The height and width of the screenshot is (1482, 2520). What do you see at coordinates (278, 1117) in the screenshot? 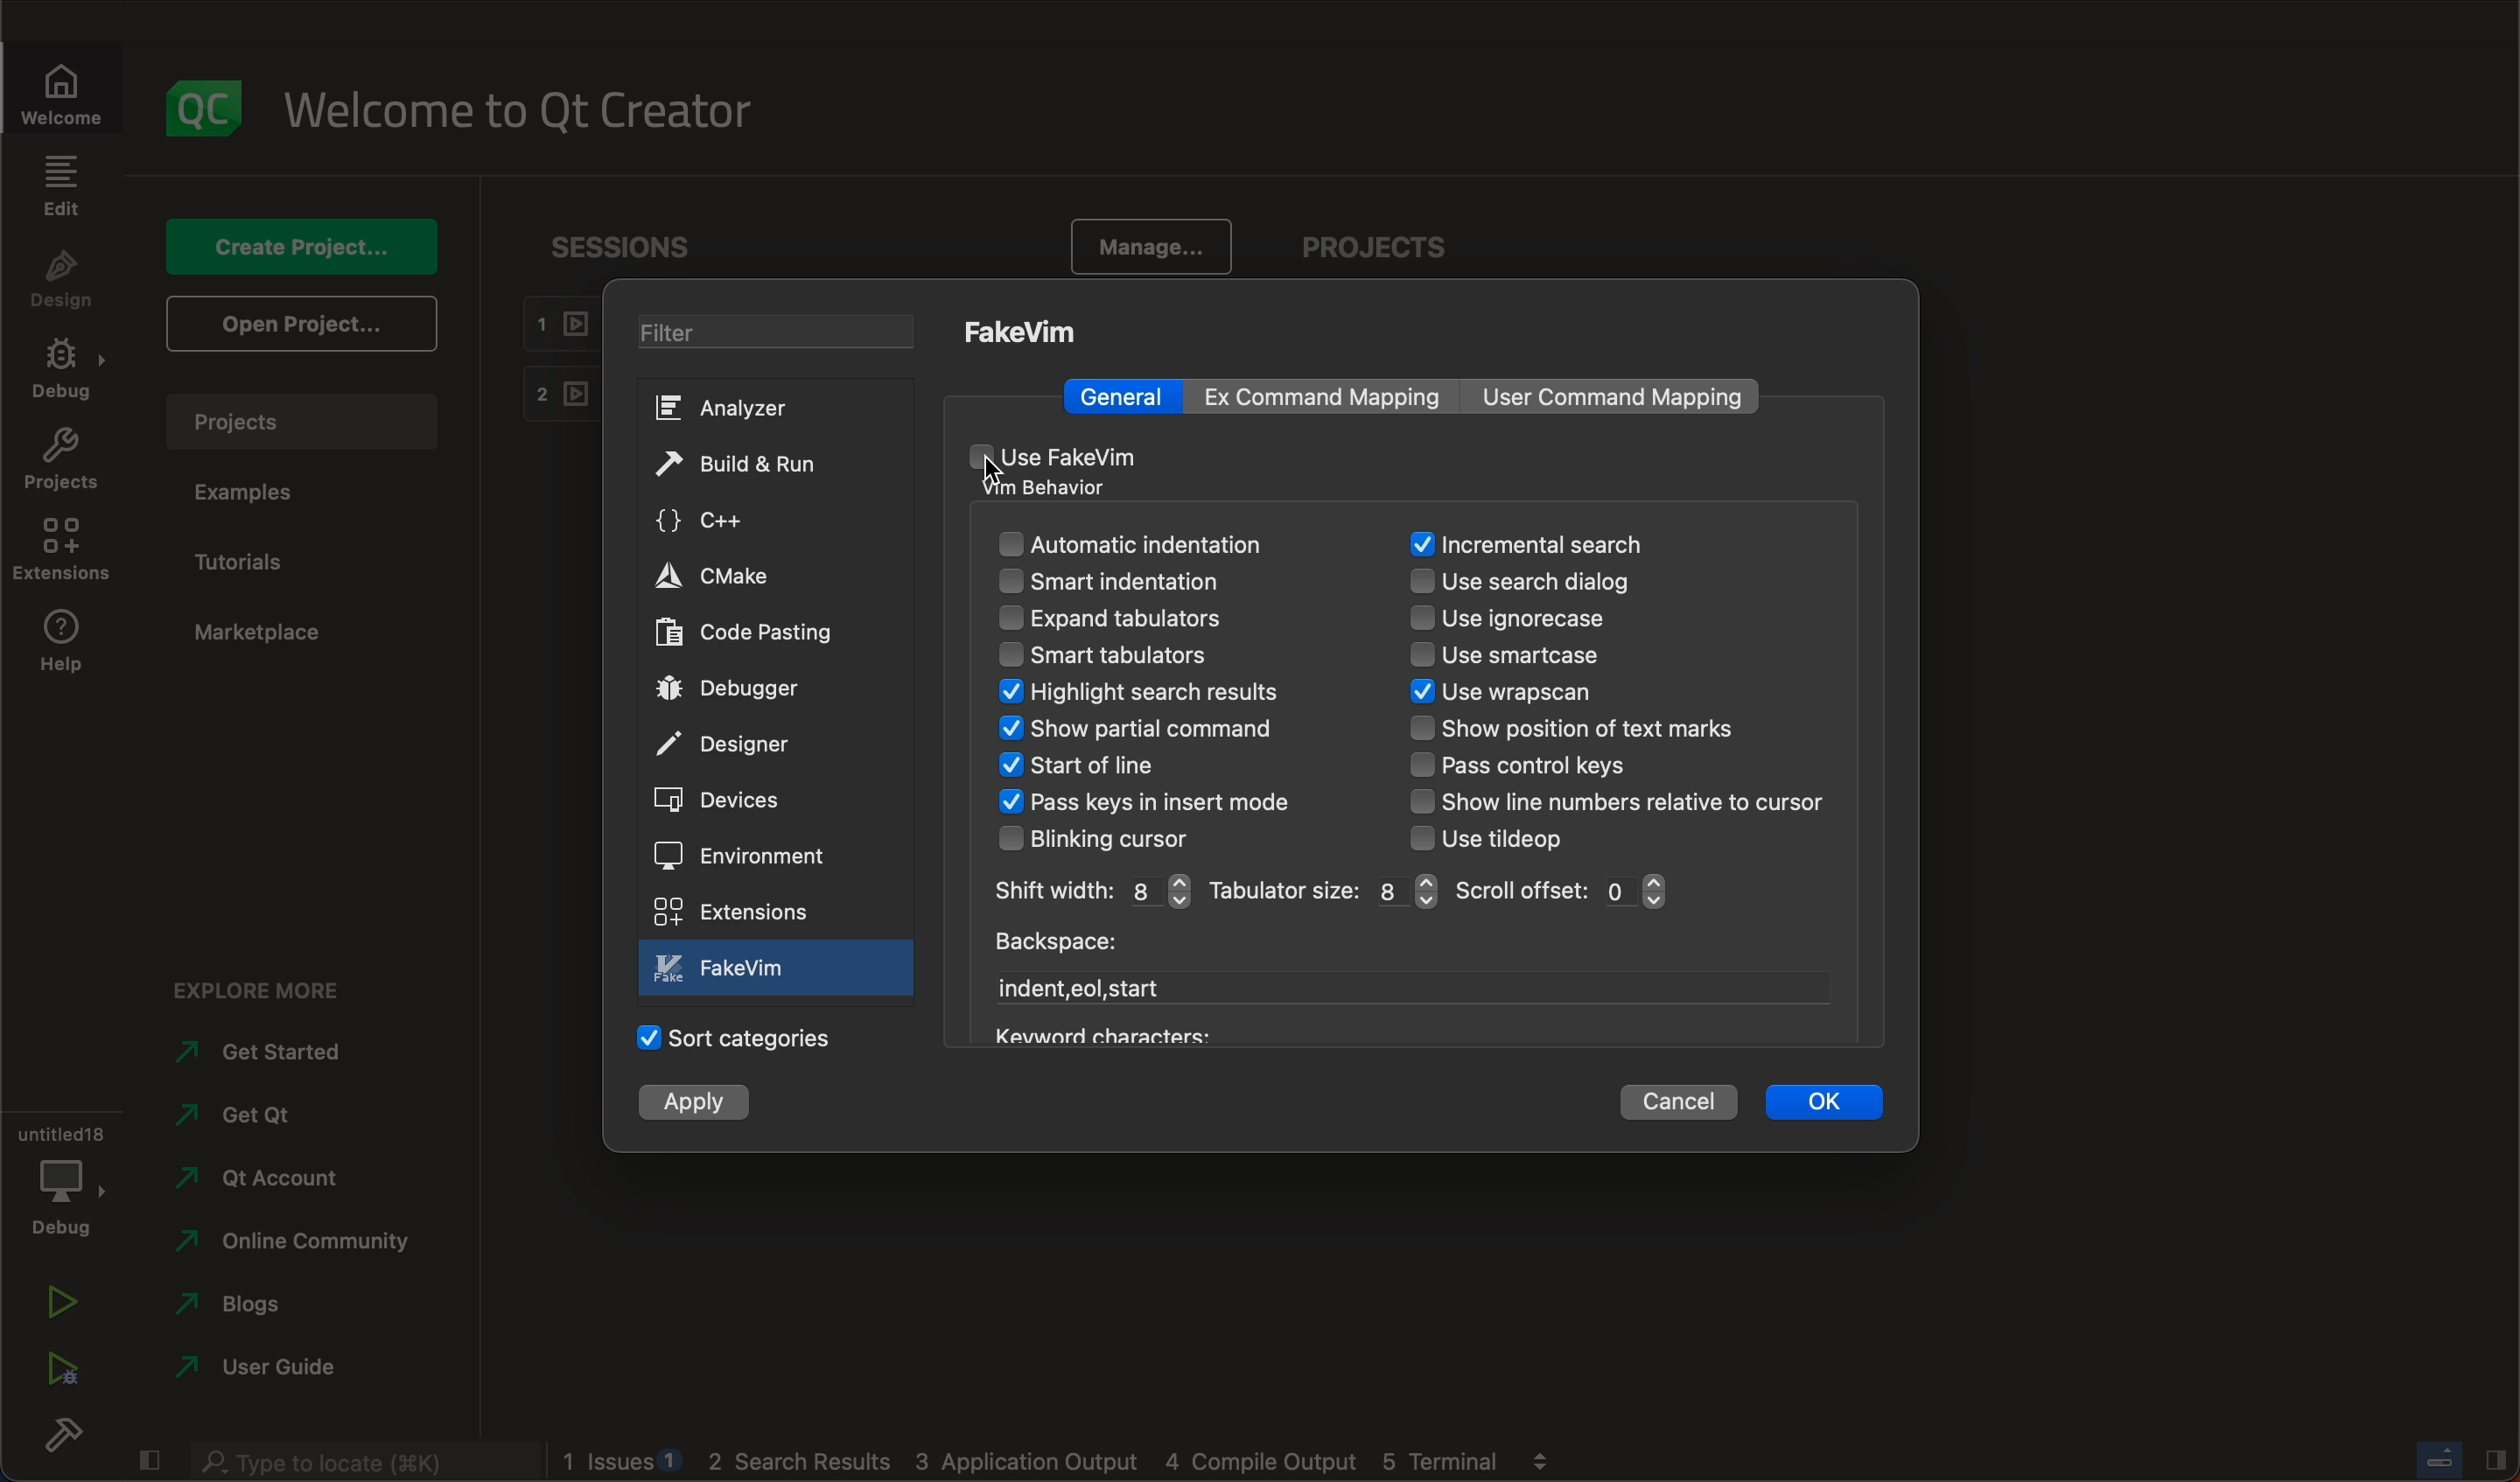
I see `qt` at bounding box center [278, 1117].